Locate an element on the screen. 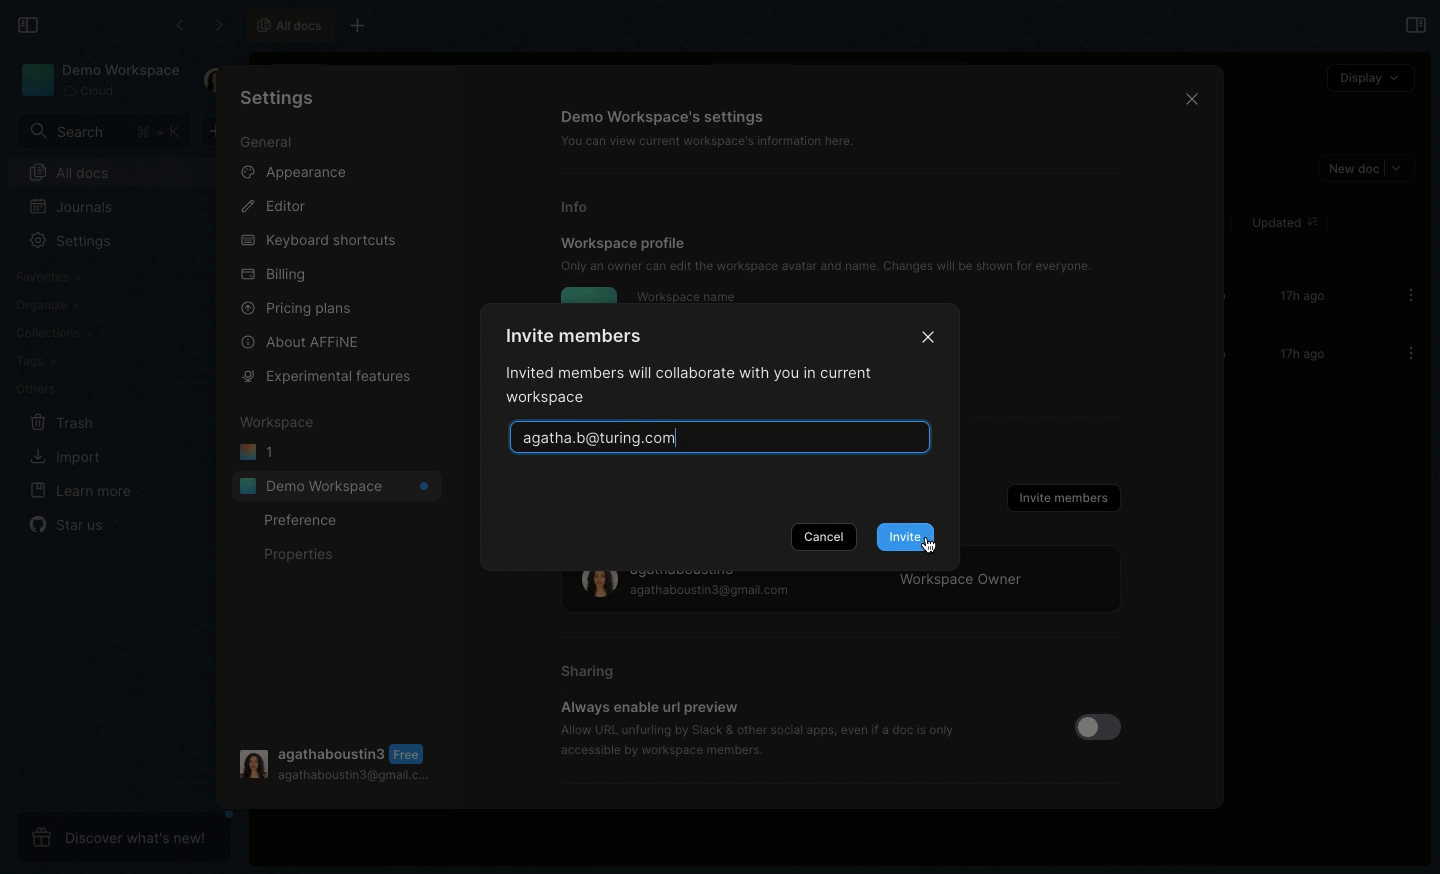 This screenshot has width=1440, height=874. Pricing plans is located at coordinates (297, 308).